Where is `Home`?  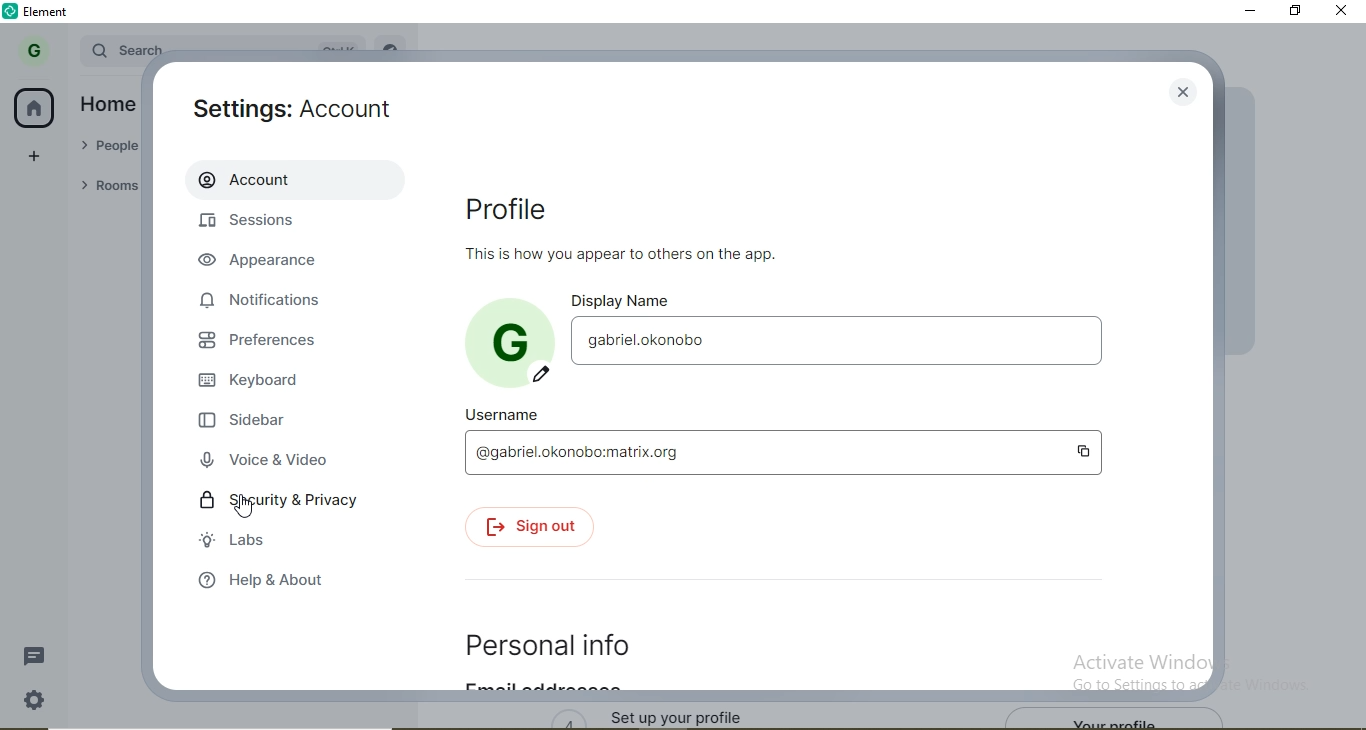 Home is located at coordinates (105, 101).